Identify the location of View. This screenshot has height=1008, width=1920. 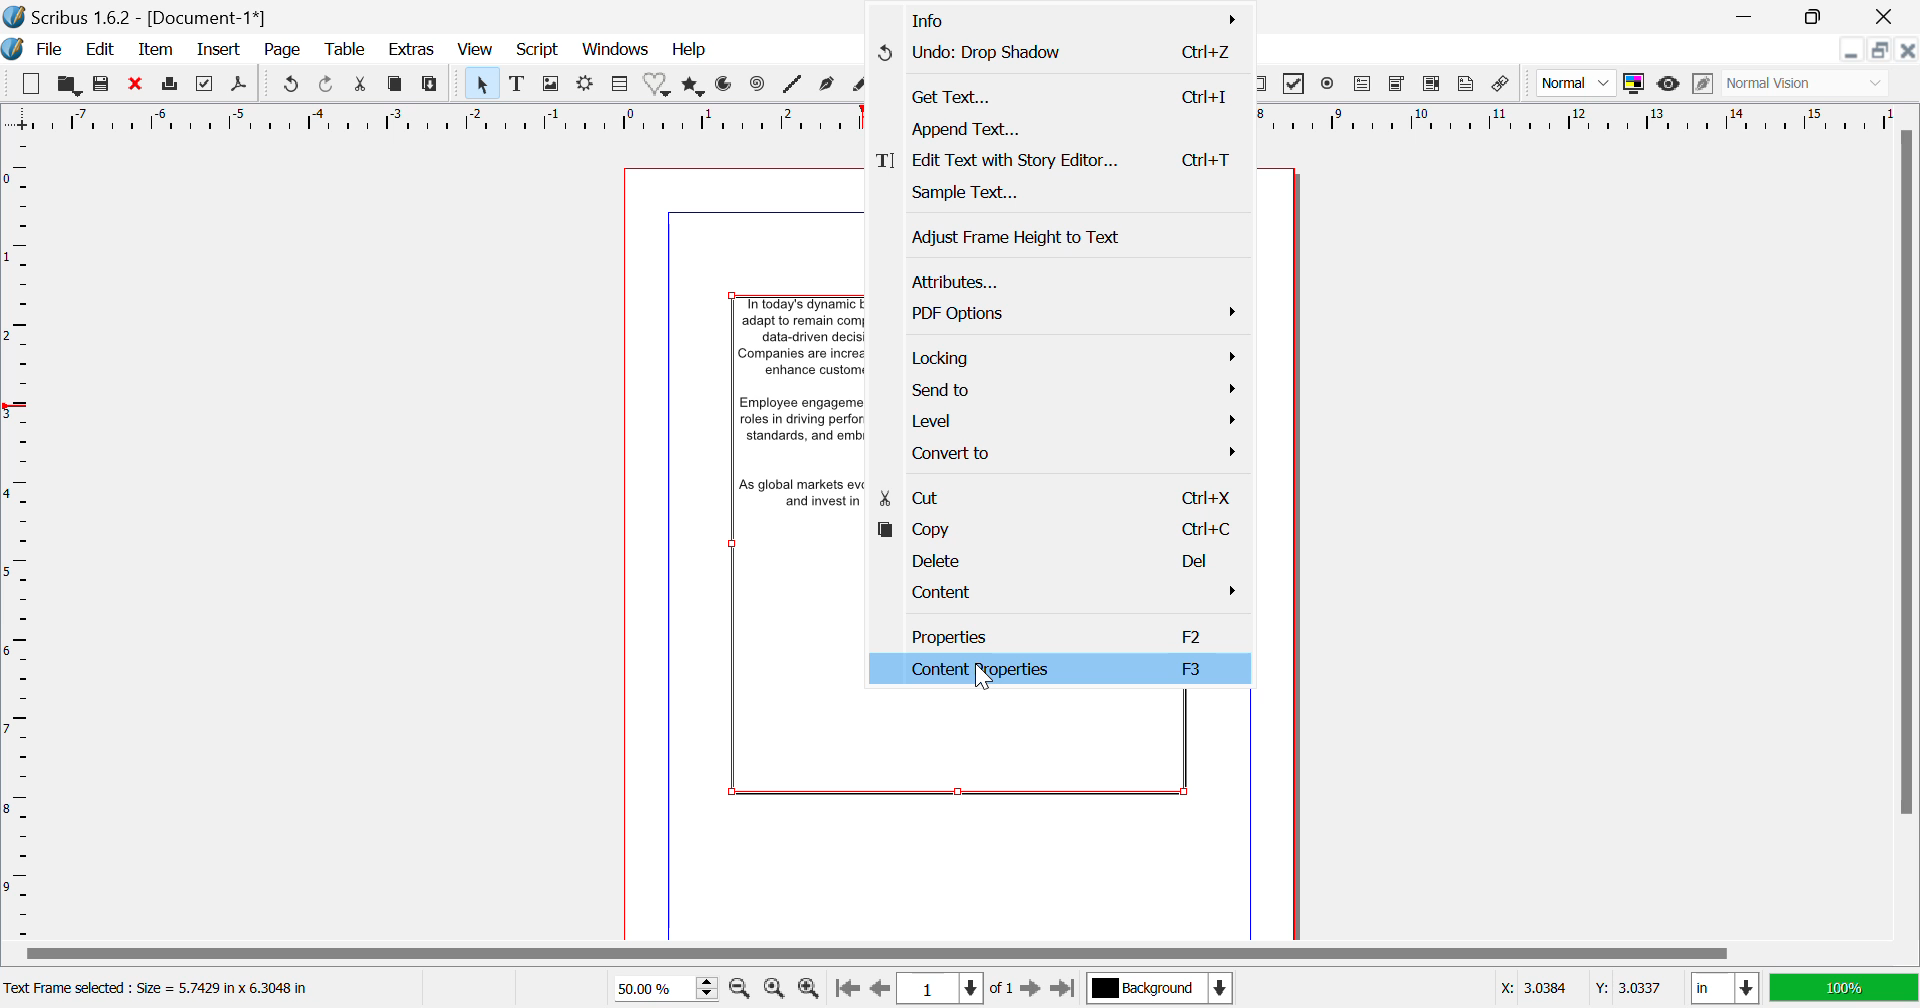
(473, 50).